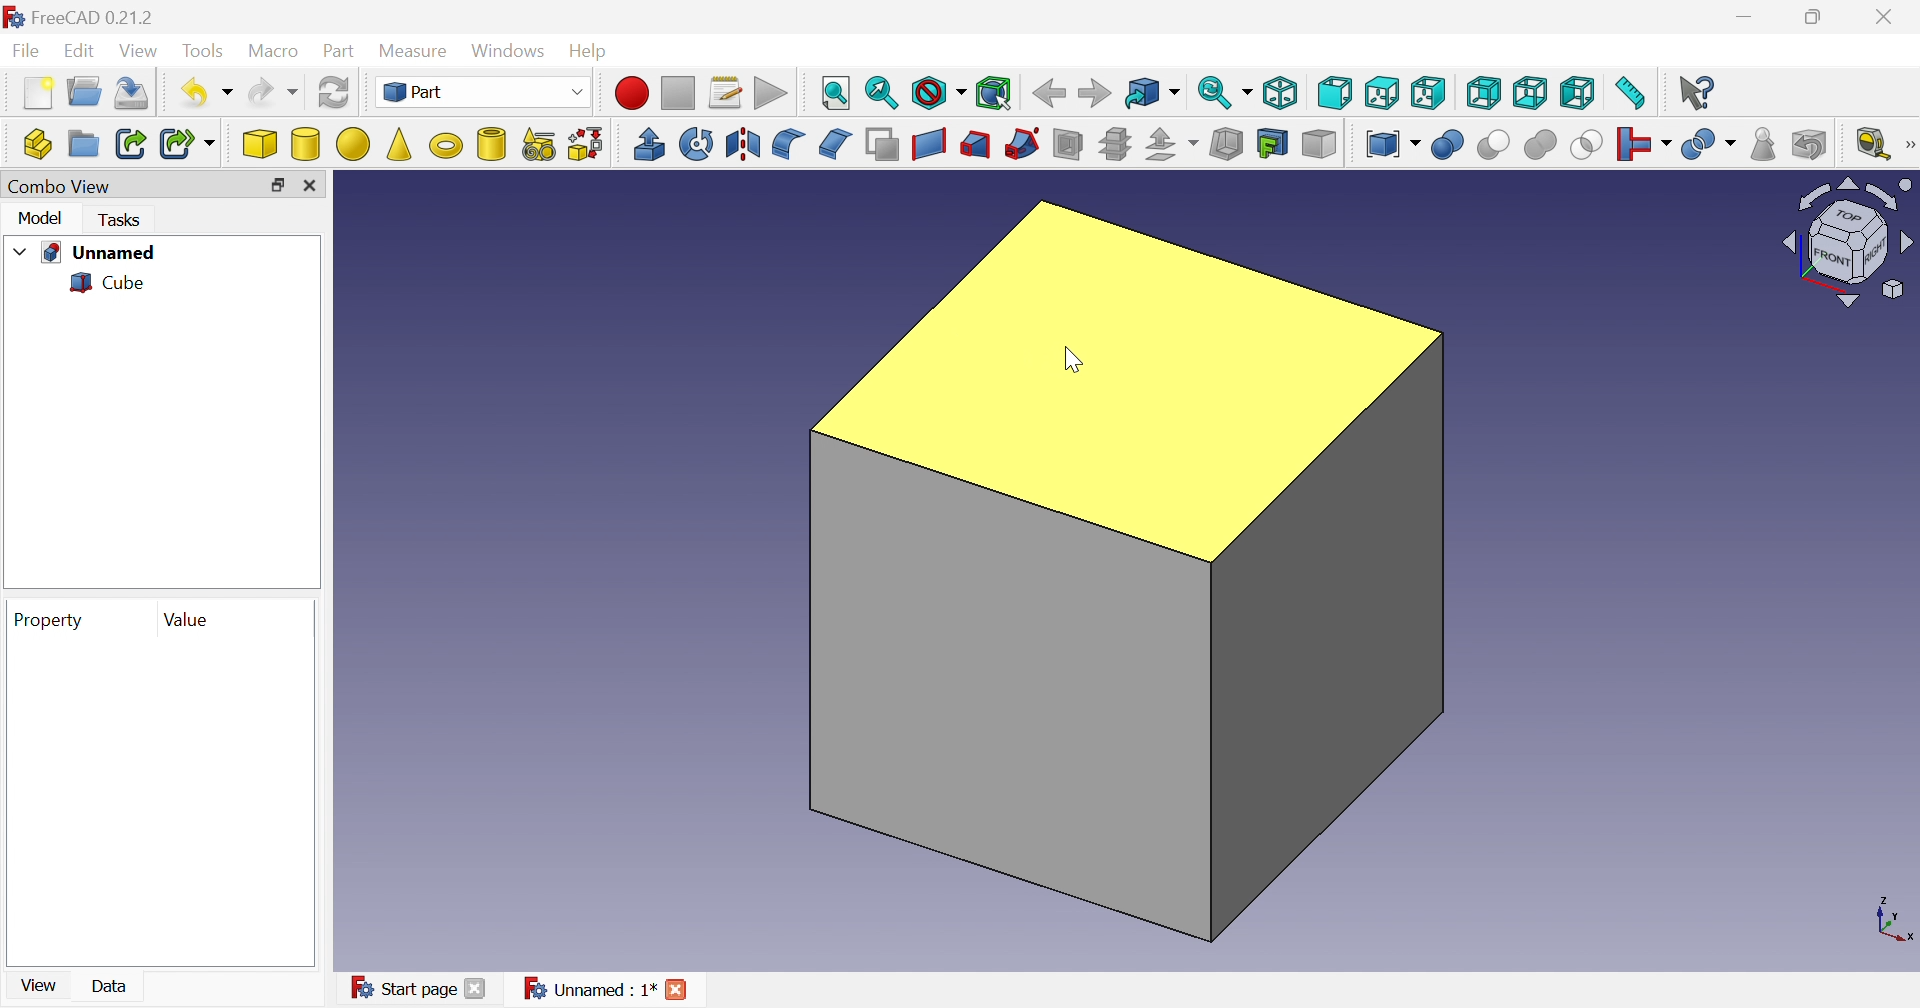  What do you see at coordinates (1543, 144) in the screenshot?
I see `Union` at bounding box center [1543, 144].